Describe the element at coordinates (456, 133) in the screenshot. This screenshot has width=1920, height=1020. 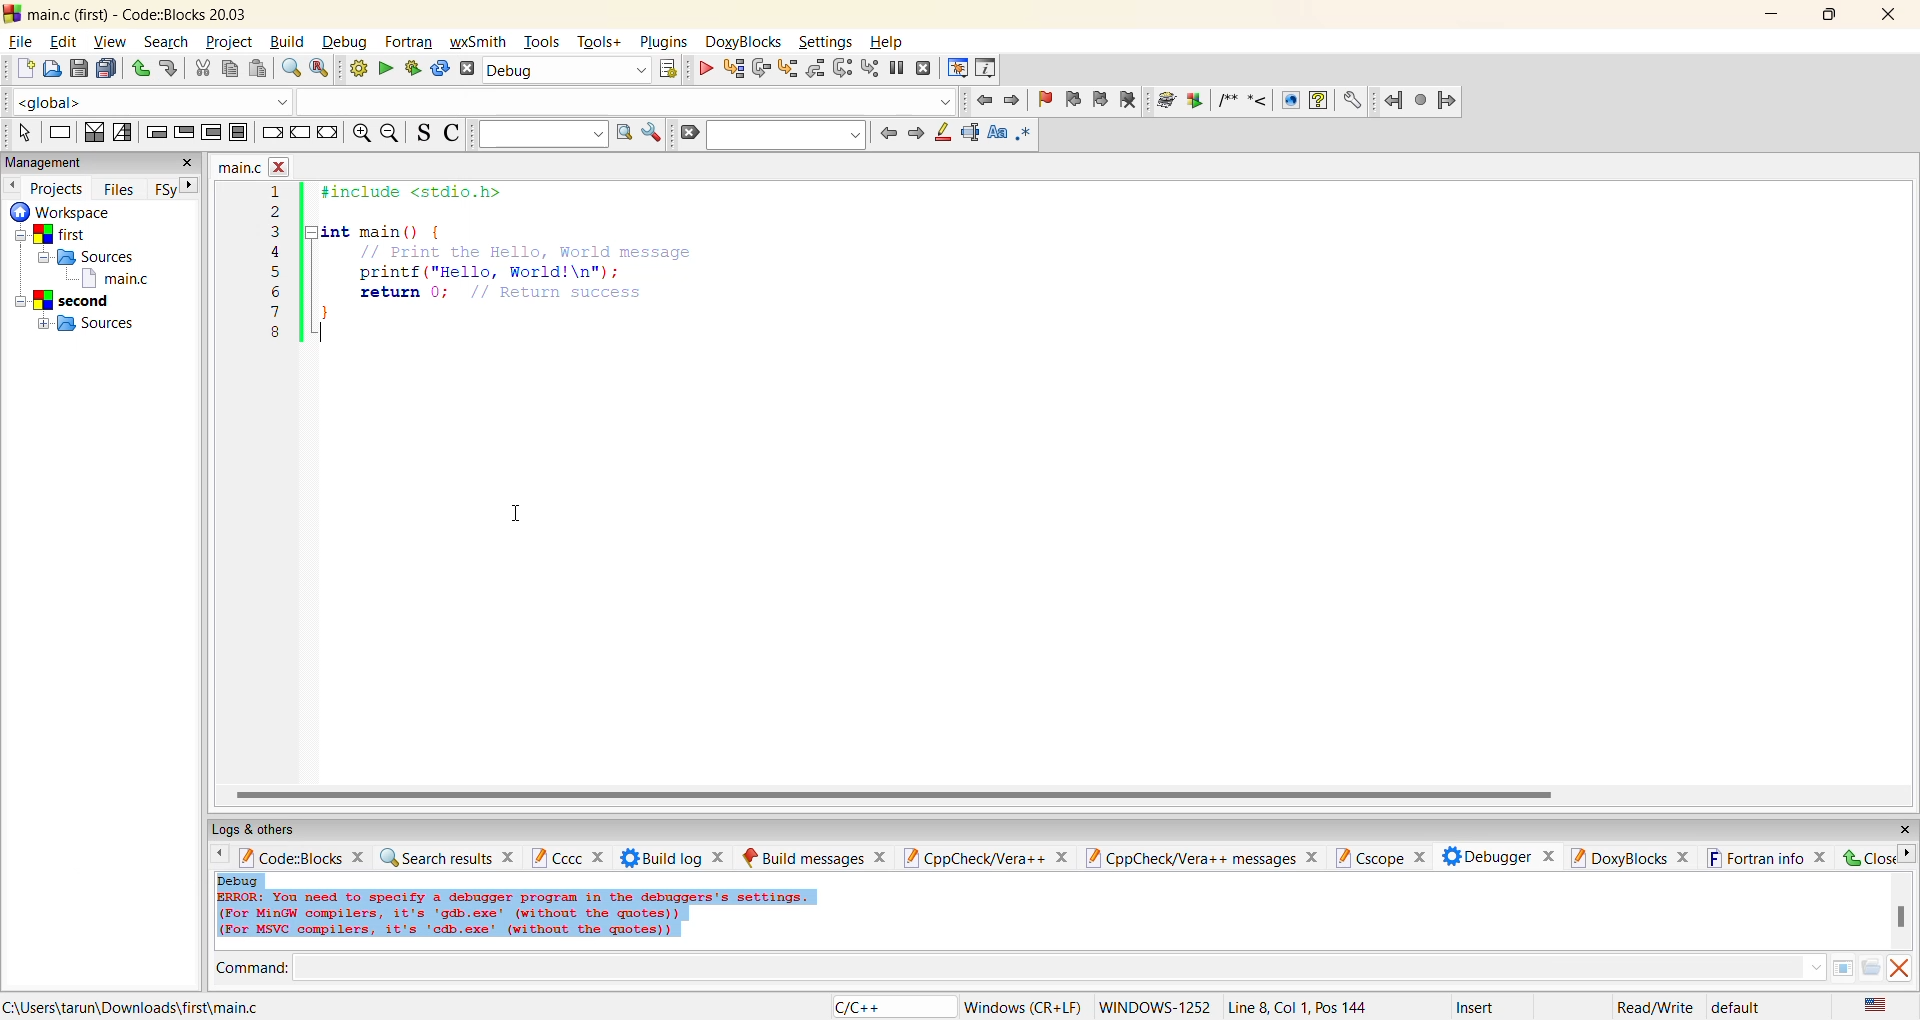
I see `toggle comments` at that location.